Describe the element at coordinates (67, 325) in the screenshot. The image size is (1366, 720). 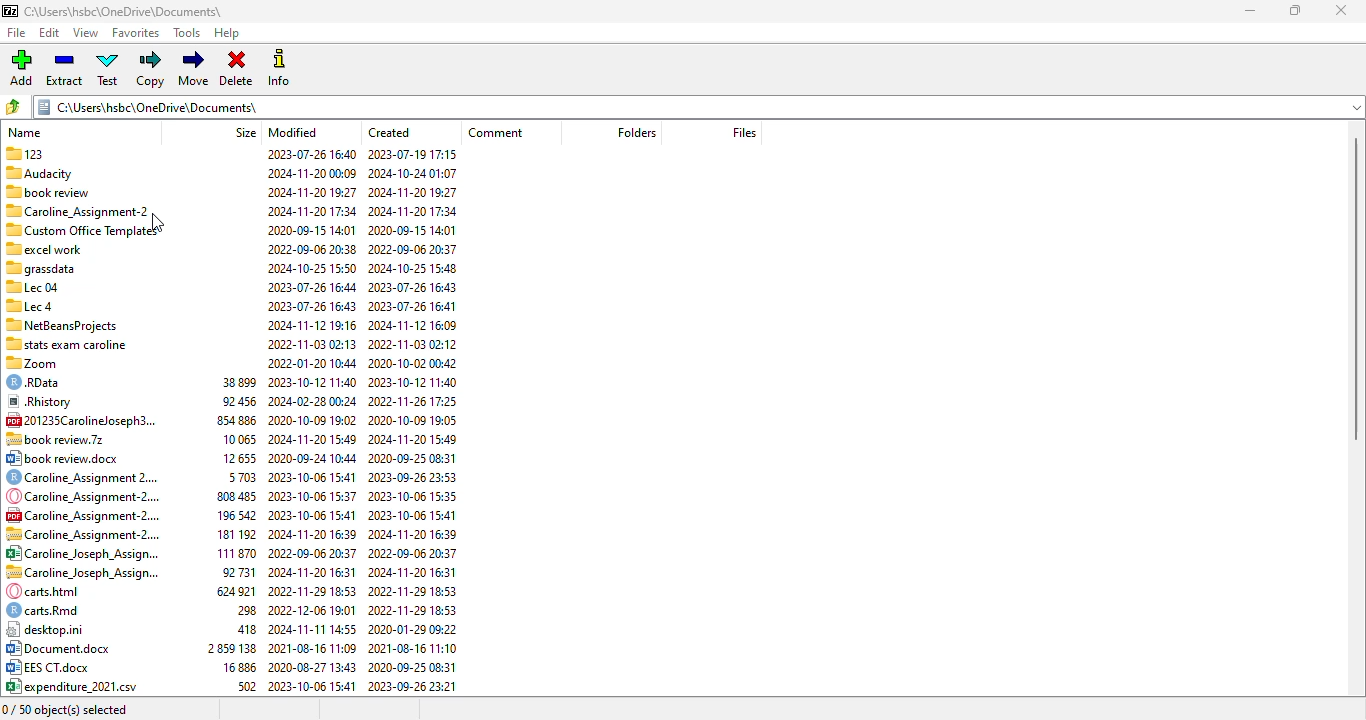
I see `NetBeansProjects` at that location.